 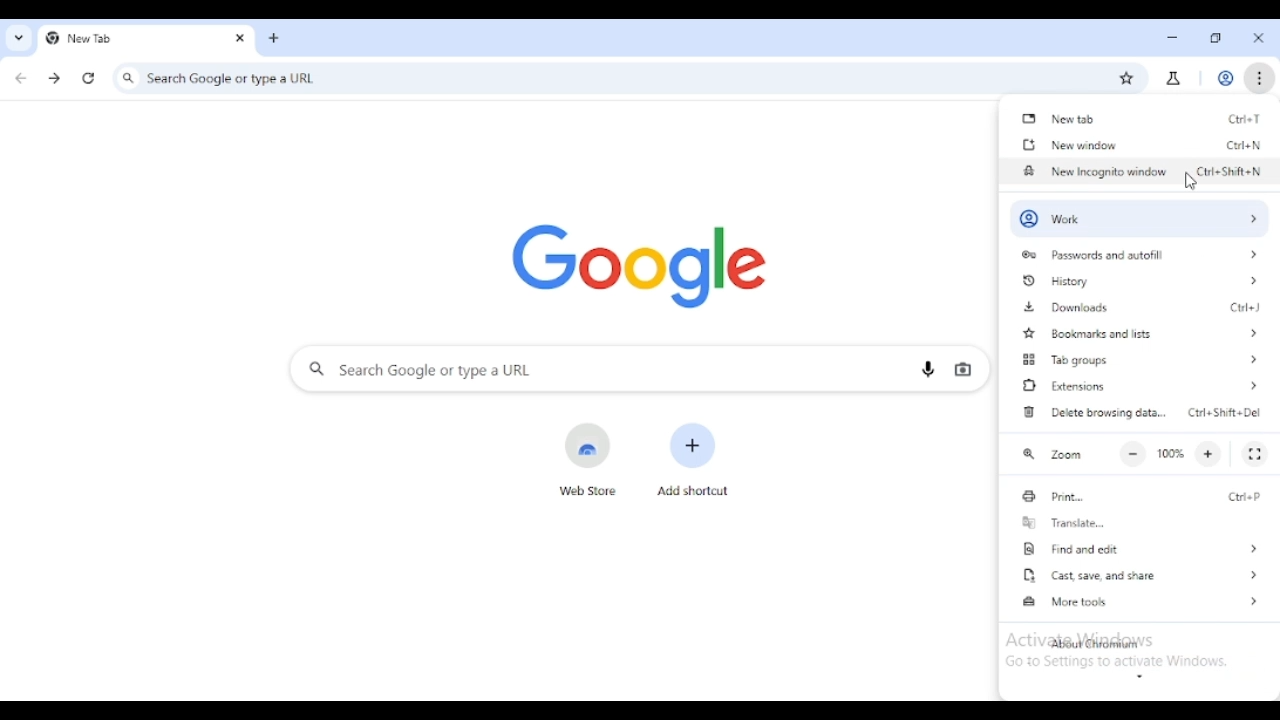 I want to click on full screen, so click(x=1254, y=455).